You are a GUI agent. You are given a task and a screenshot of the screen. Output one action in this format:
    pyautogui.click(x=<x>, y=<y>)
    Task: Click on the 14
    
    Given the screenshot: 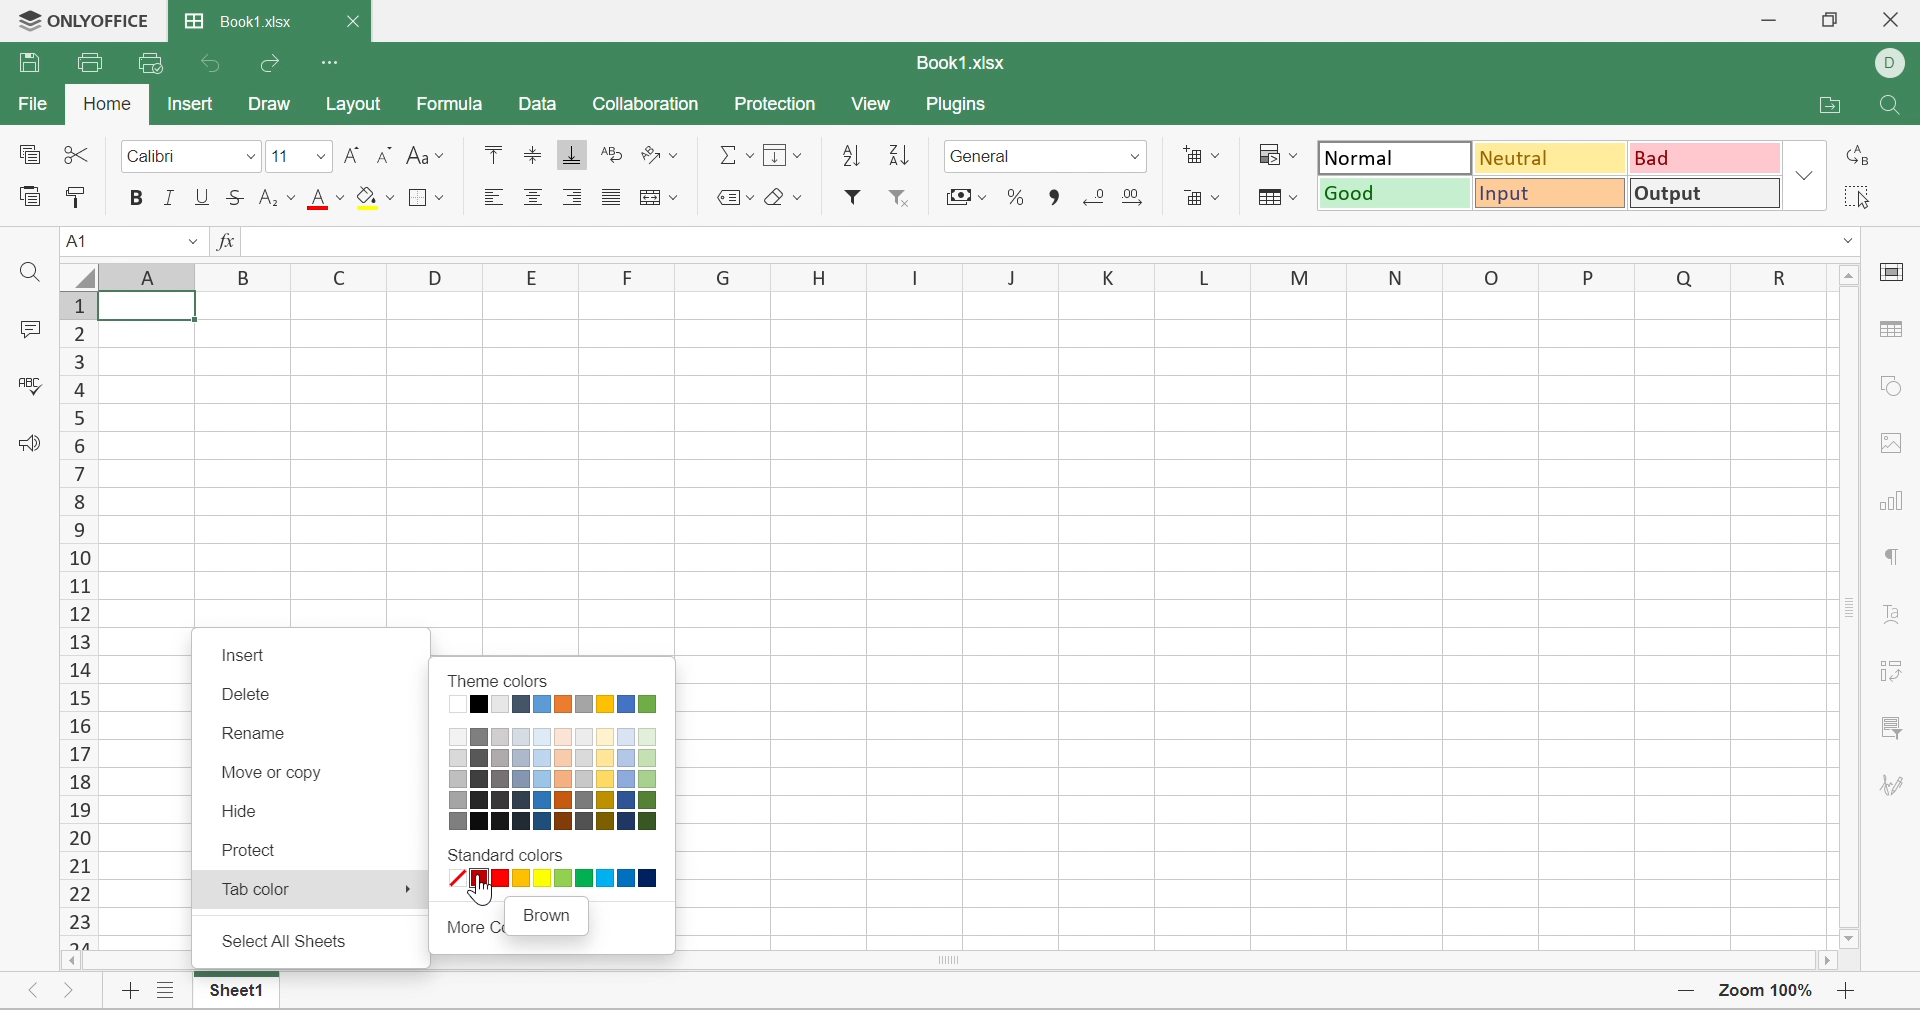 What is the action you would take?
    pyautogui.click(x=79, y=671)
    